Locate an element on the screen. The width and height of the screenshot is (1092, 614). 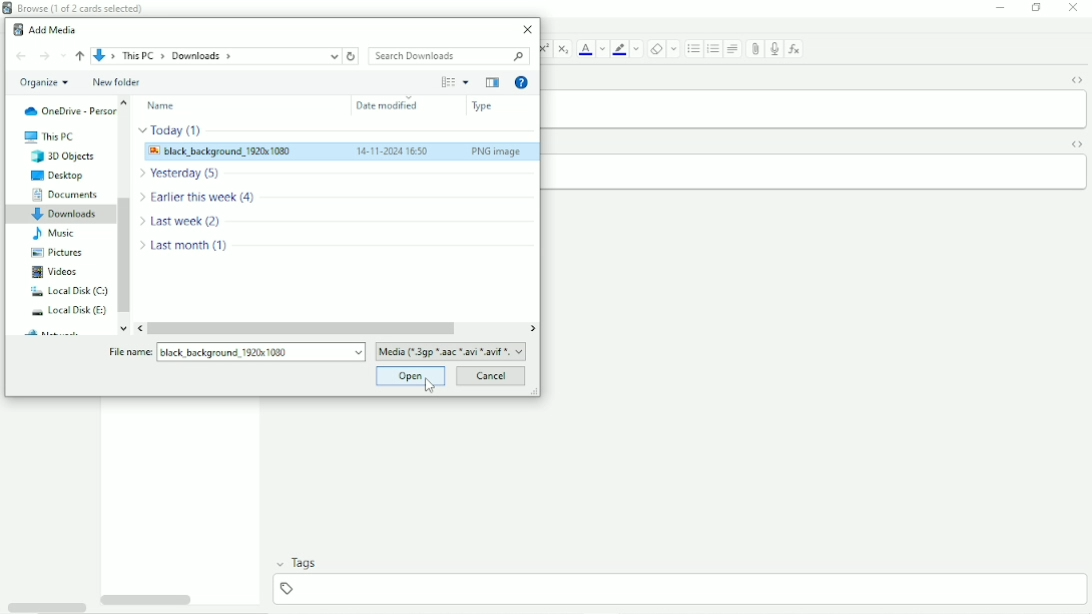
Get Help is located at coordinates (523, 82).